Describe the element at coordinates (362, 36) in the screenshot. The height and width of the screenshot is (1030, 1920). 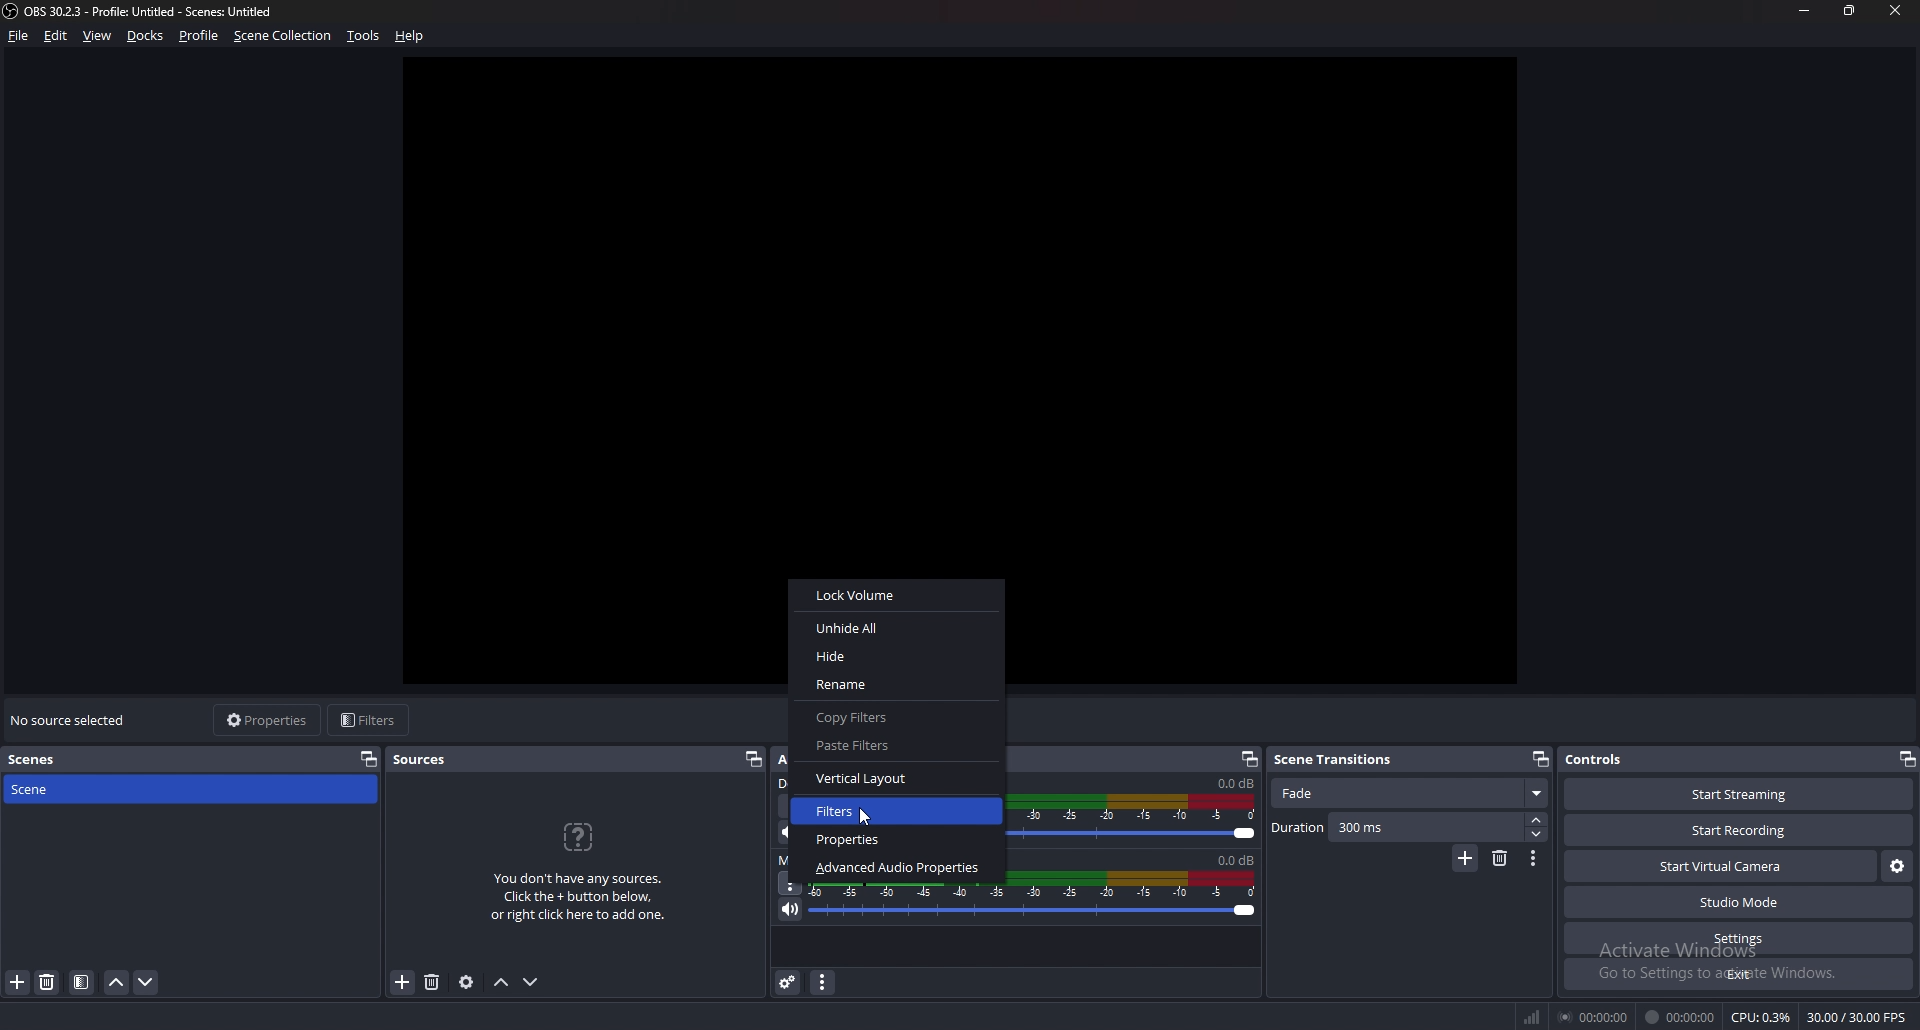
I see `tools` at that location.